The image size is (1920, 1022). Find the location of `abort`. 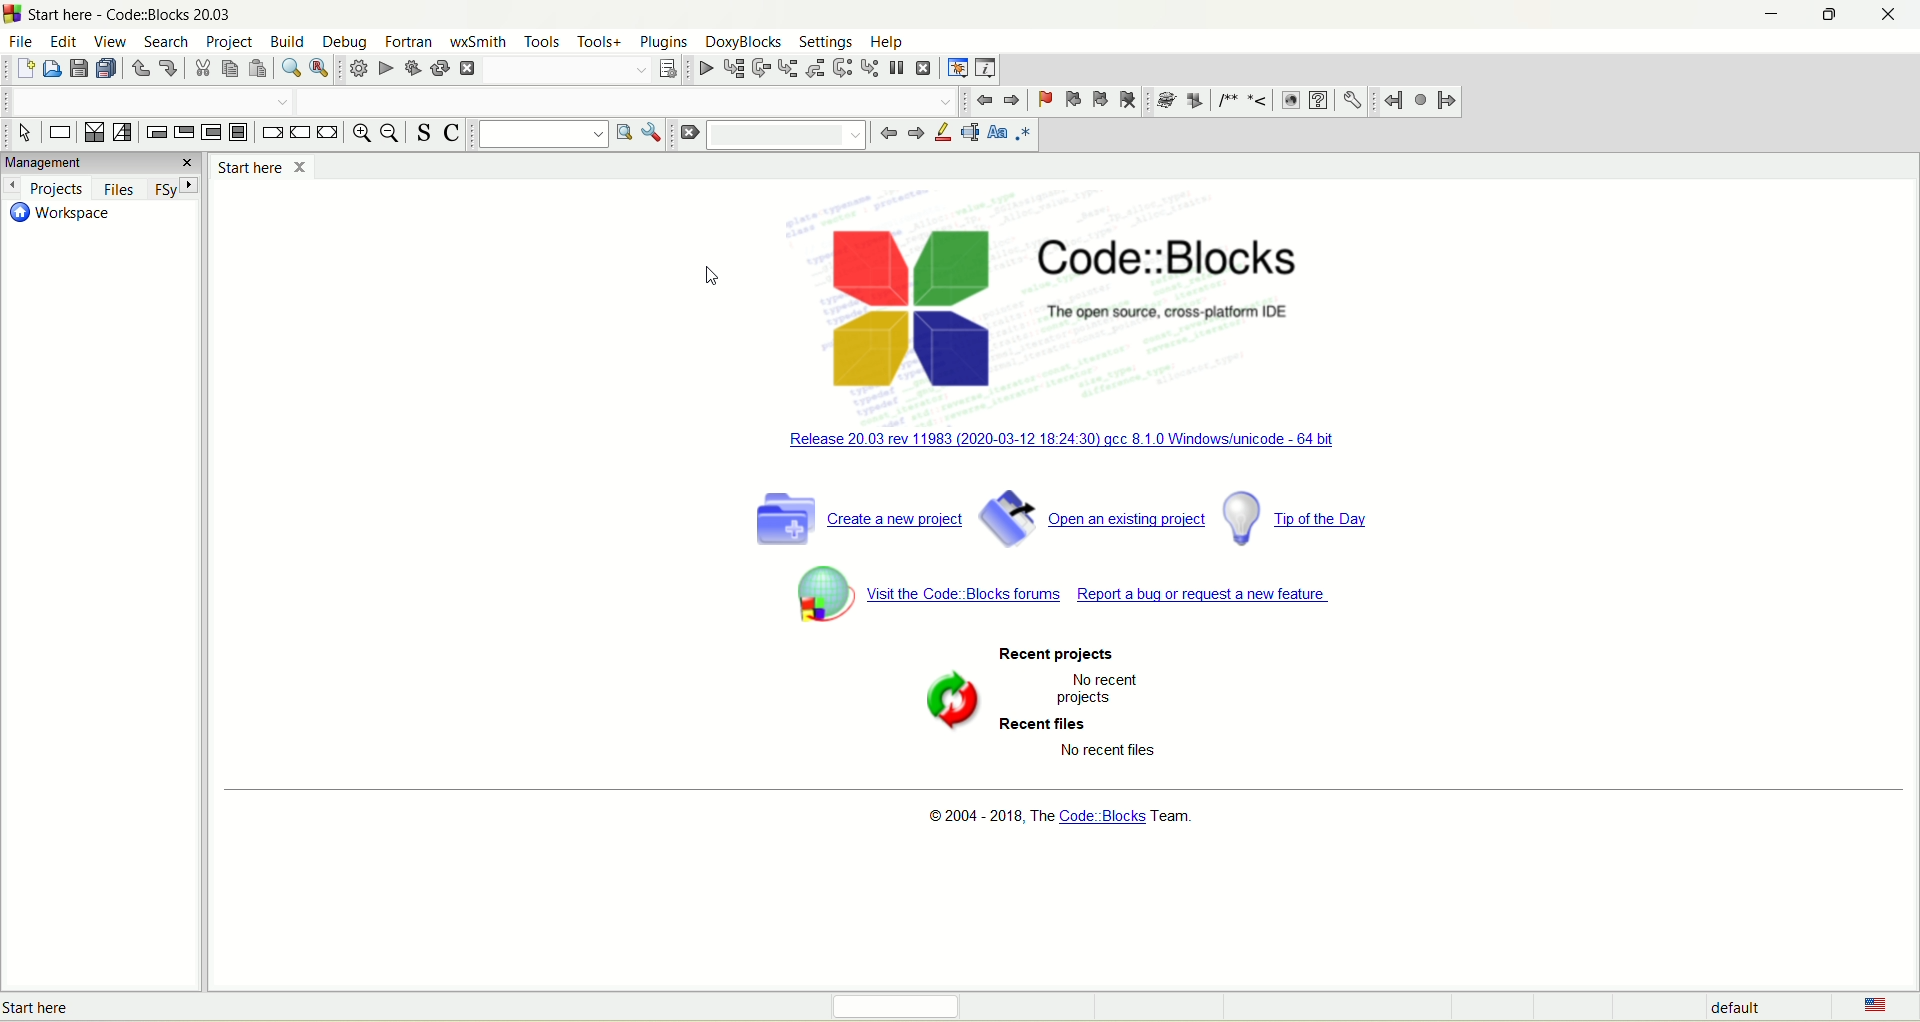

abort is located at coordinates (466, 70).